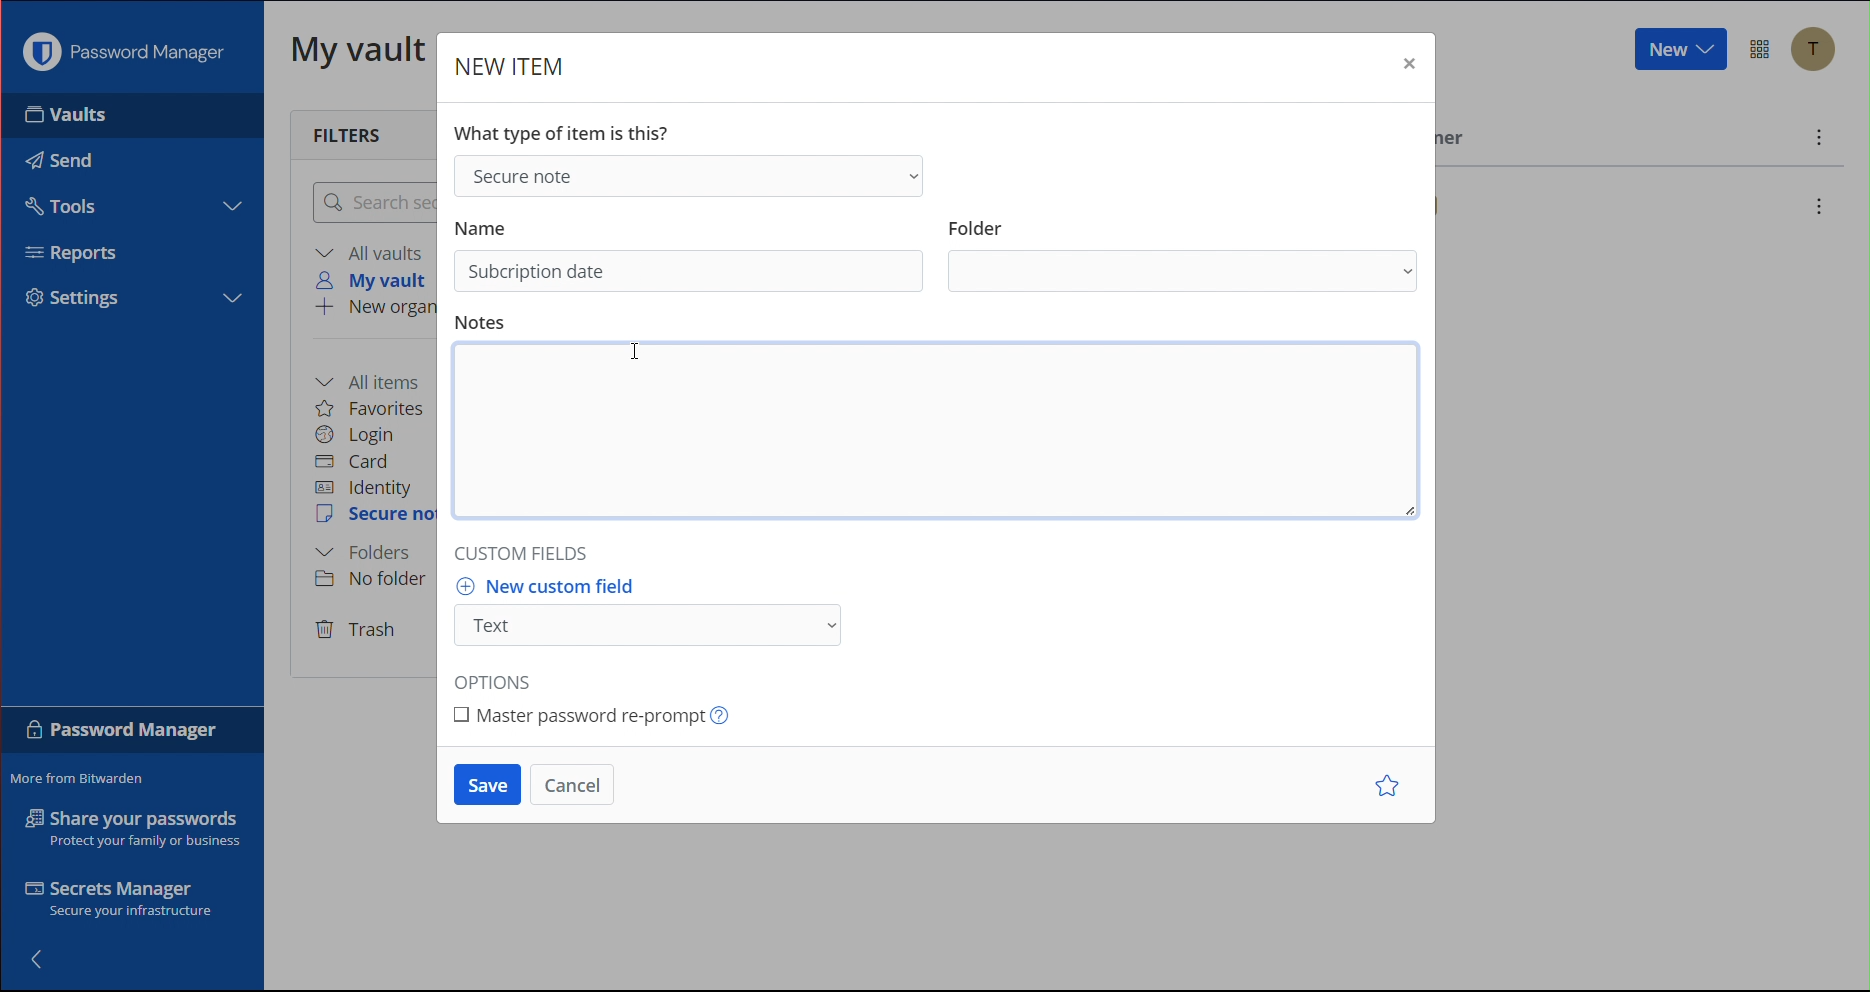 The height and width of the screenshot is (992, 1870). I want to click on Folder, so click(1186, 273).